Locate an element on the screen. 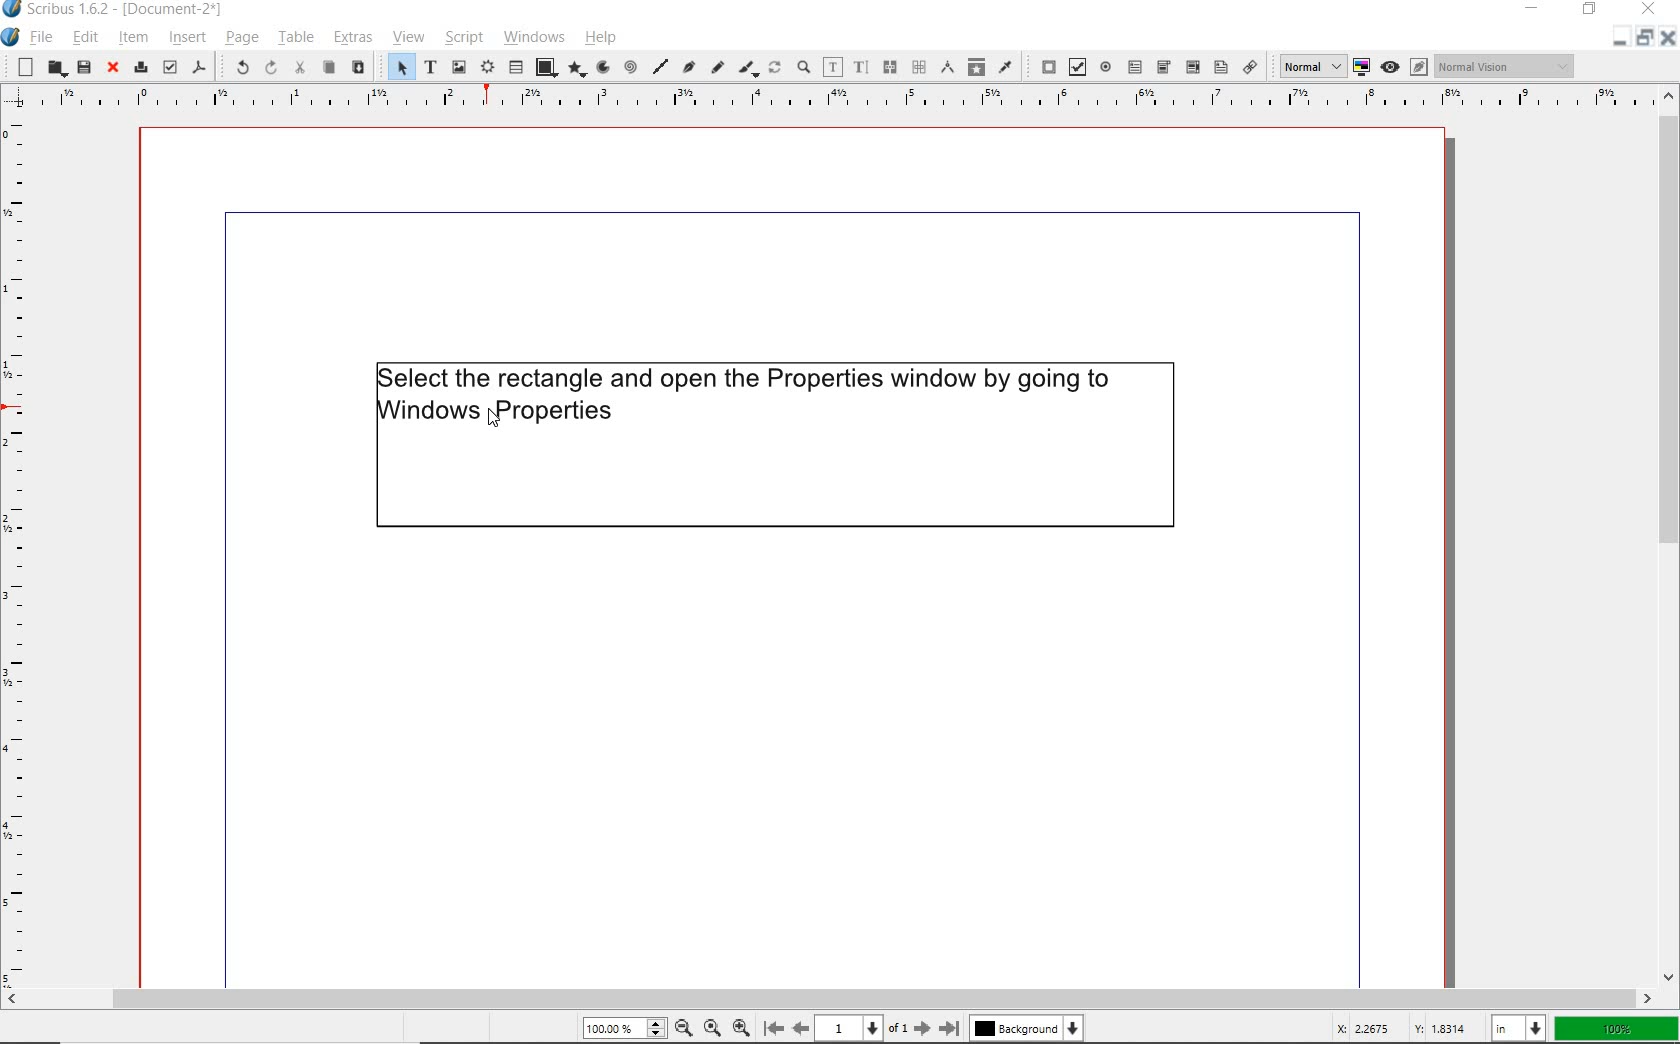 This screenshot has height=1044, width=1680. render frame is located at coordinates (486, 68).